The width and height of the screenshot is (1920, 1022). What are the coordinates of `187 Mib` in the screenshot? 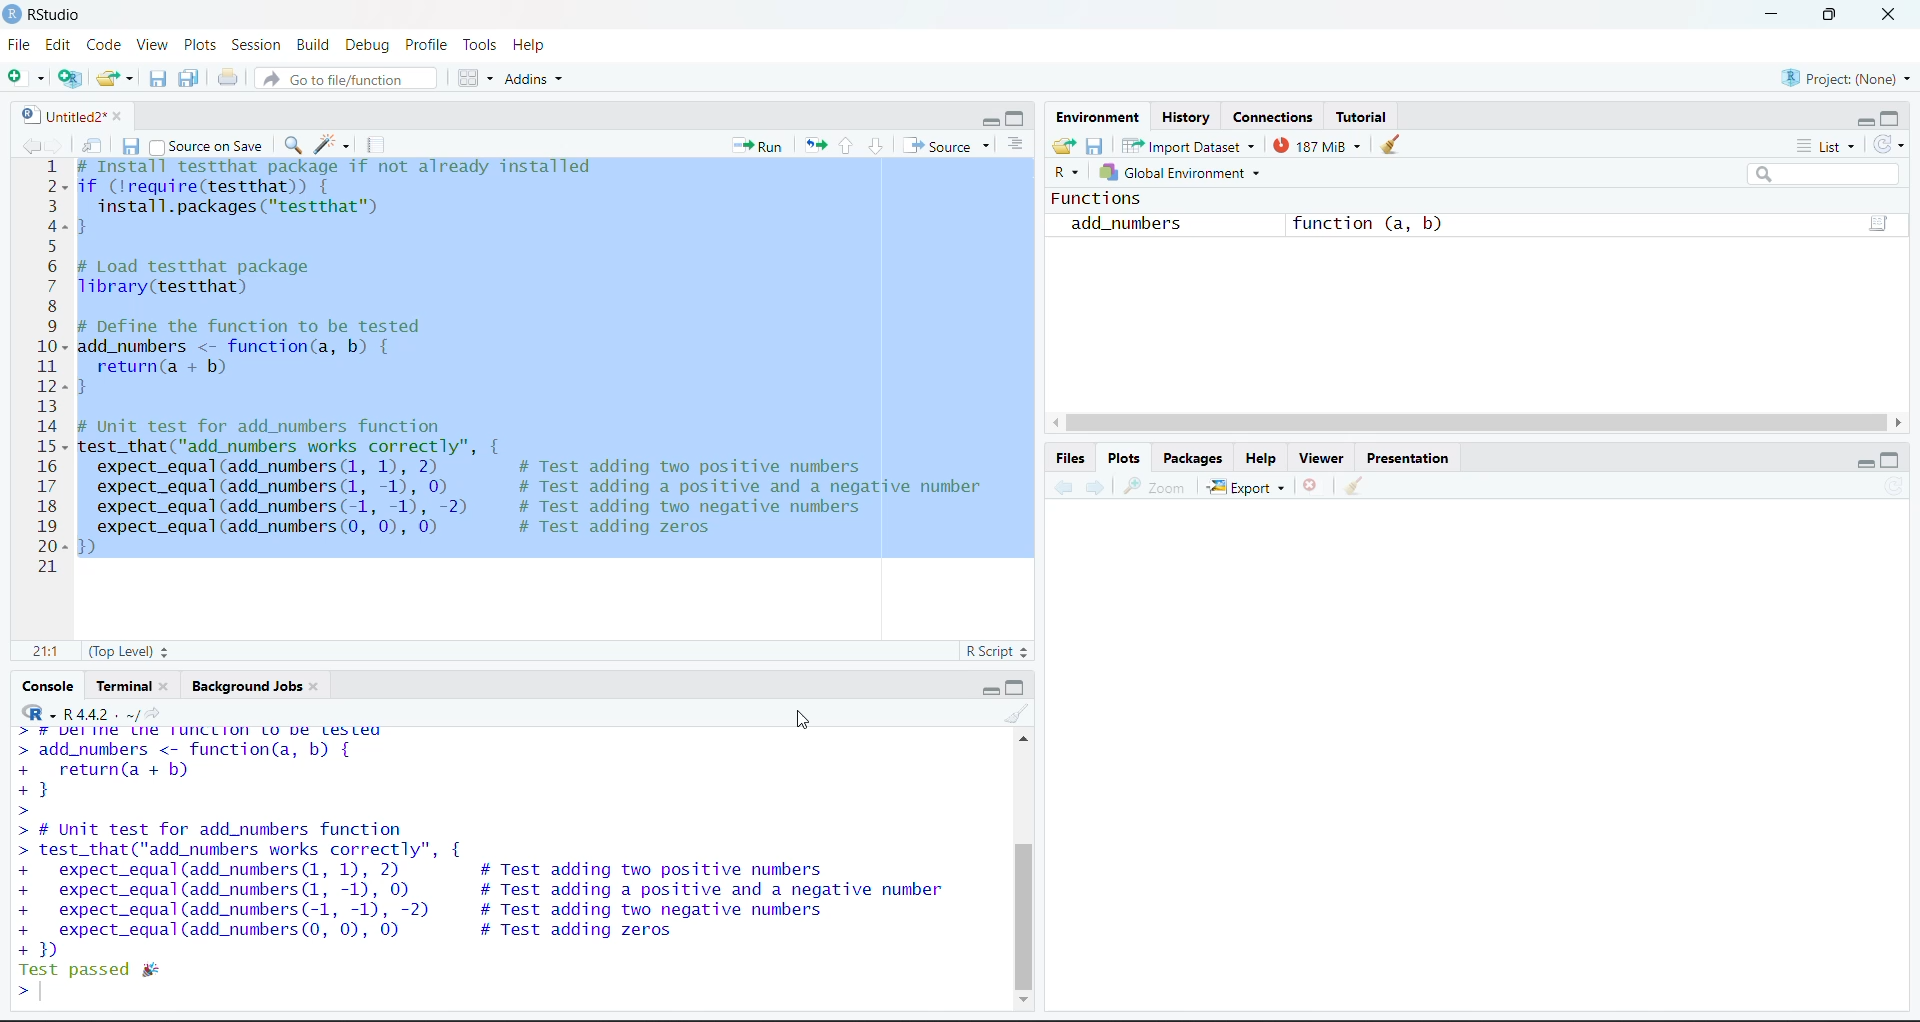 It's located at (1318, 146).